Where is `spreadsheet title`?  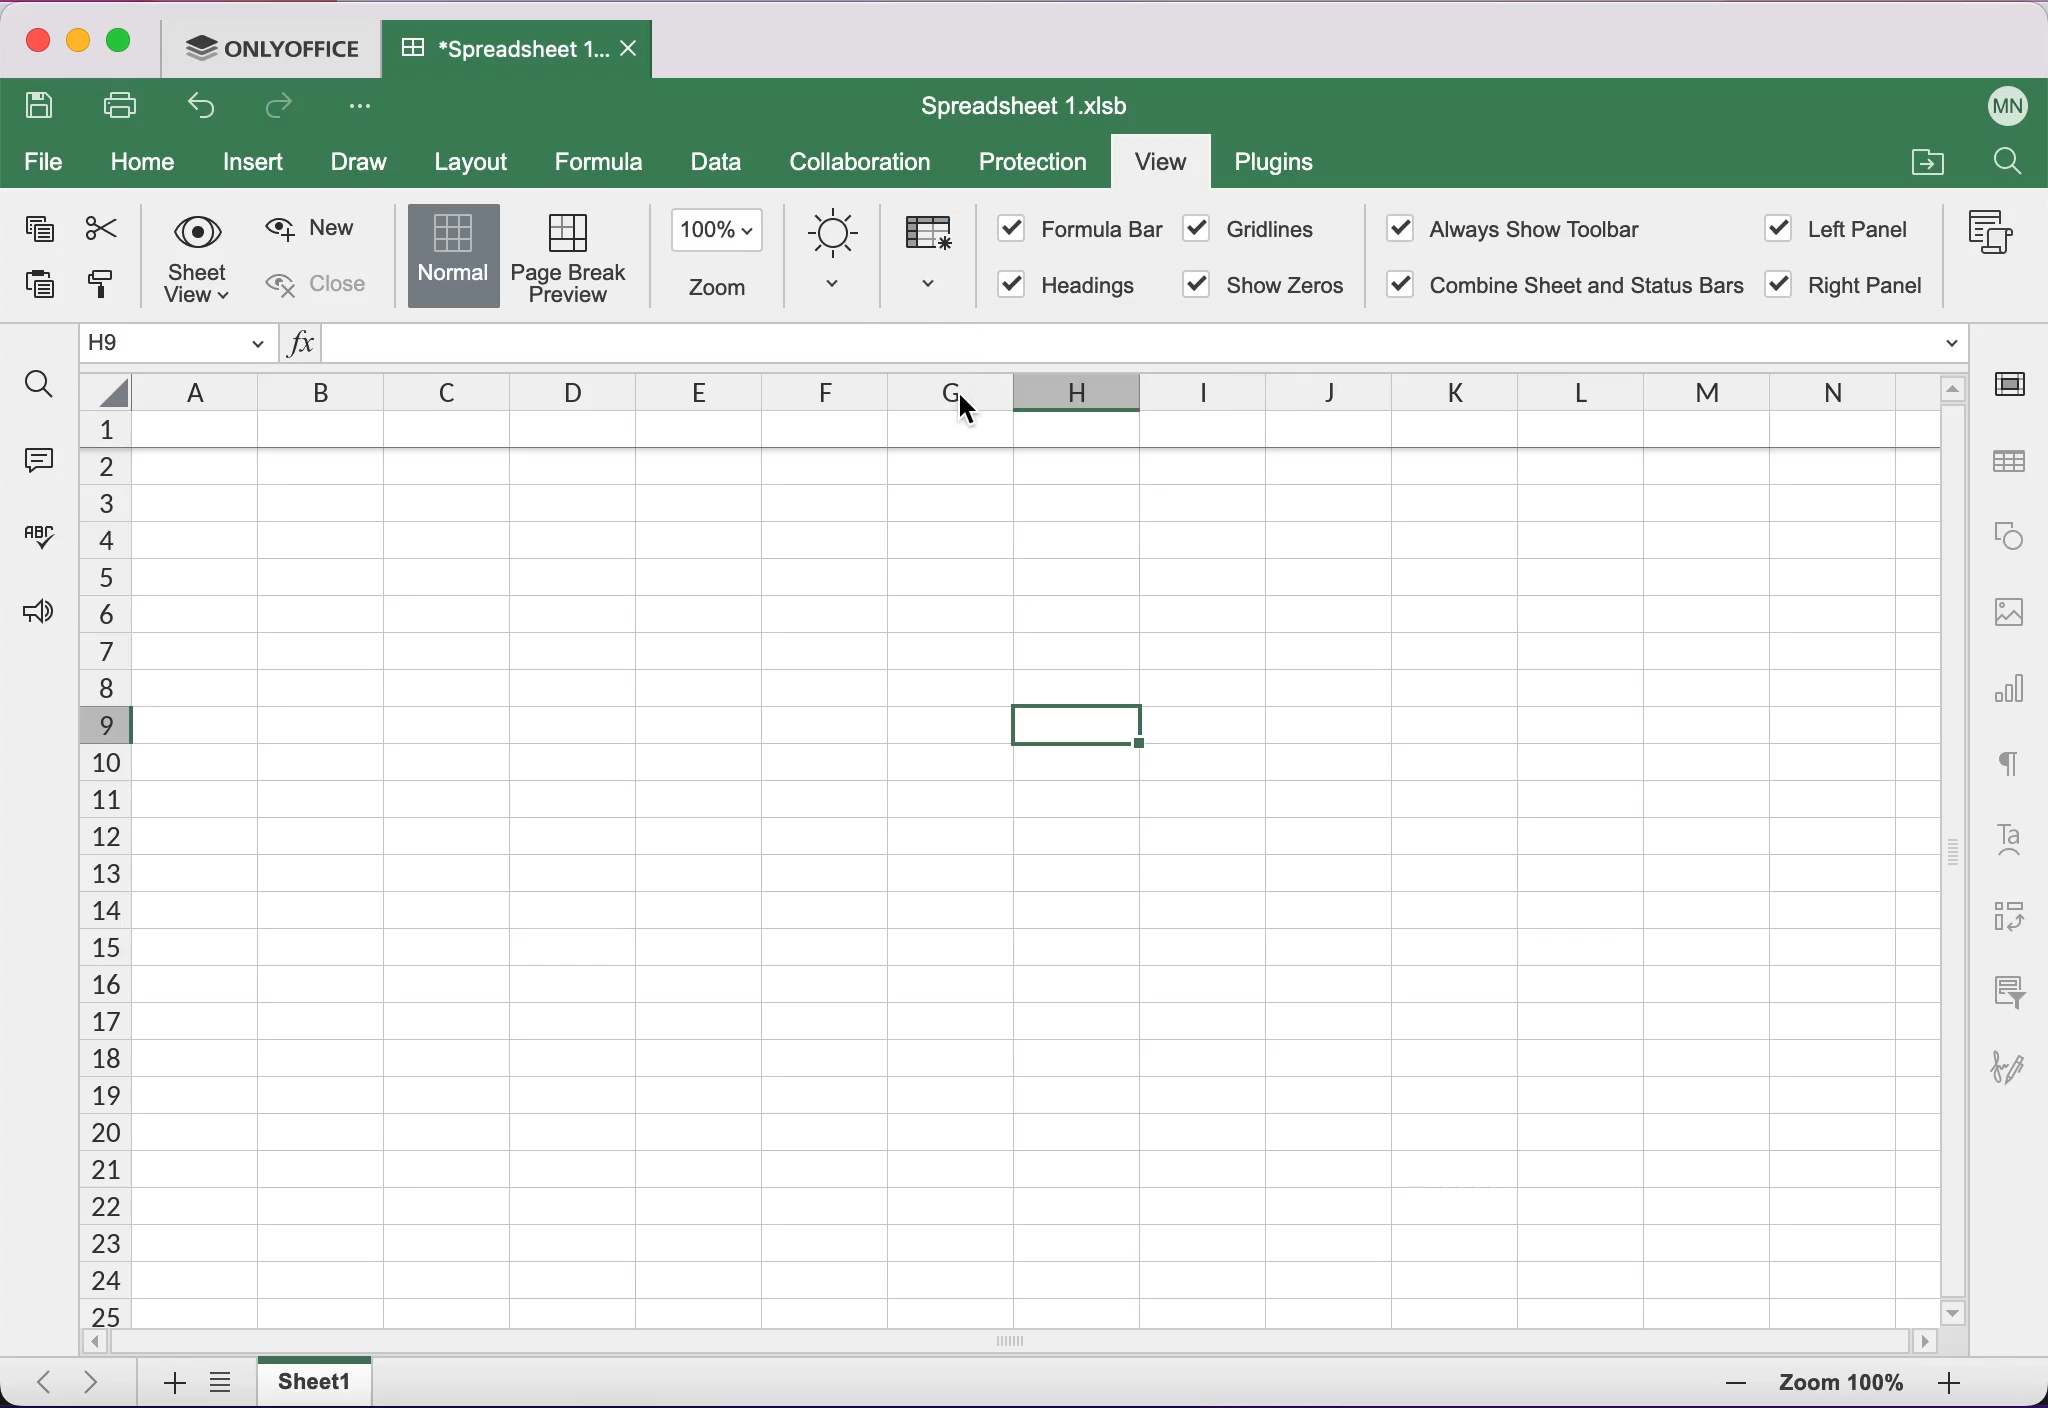 spreadsheet title is located at coordinates (1024, 105).